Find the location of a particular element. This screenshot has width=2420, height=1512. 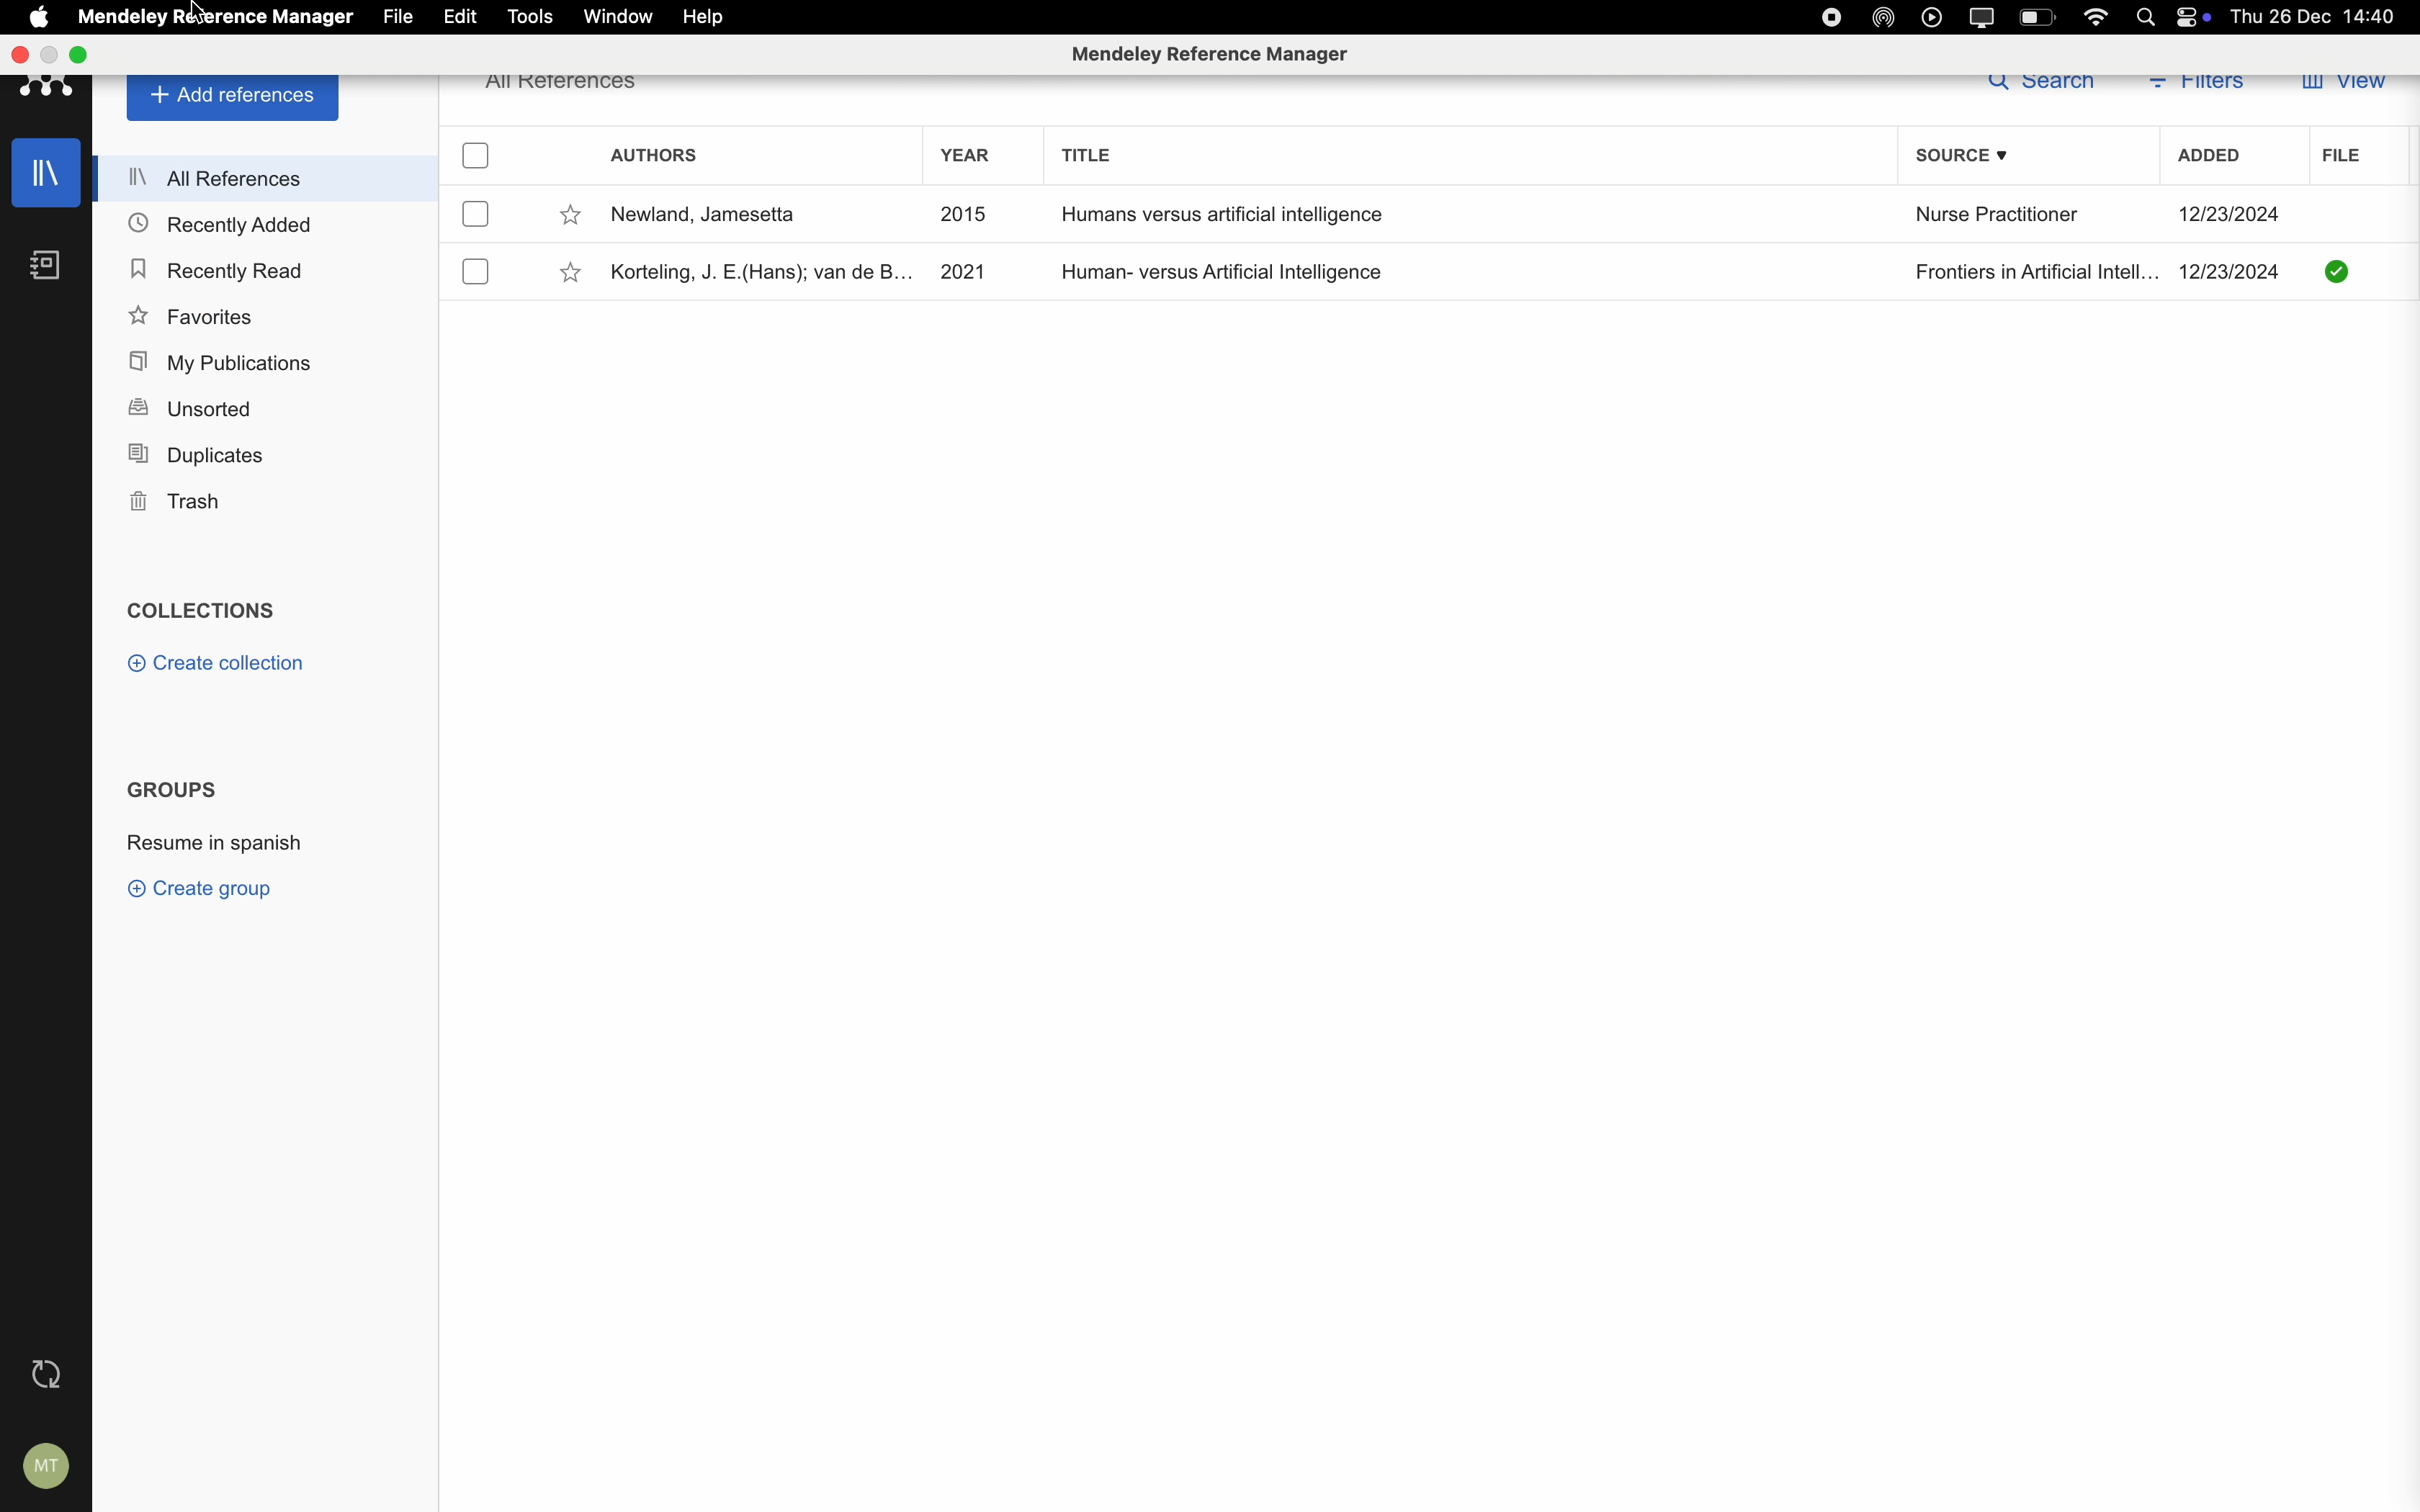

favorite is located at coordinates (572, 217).